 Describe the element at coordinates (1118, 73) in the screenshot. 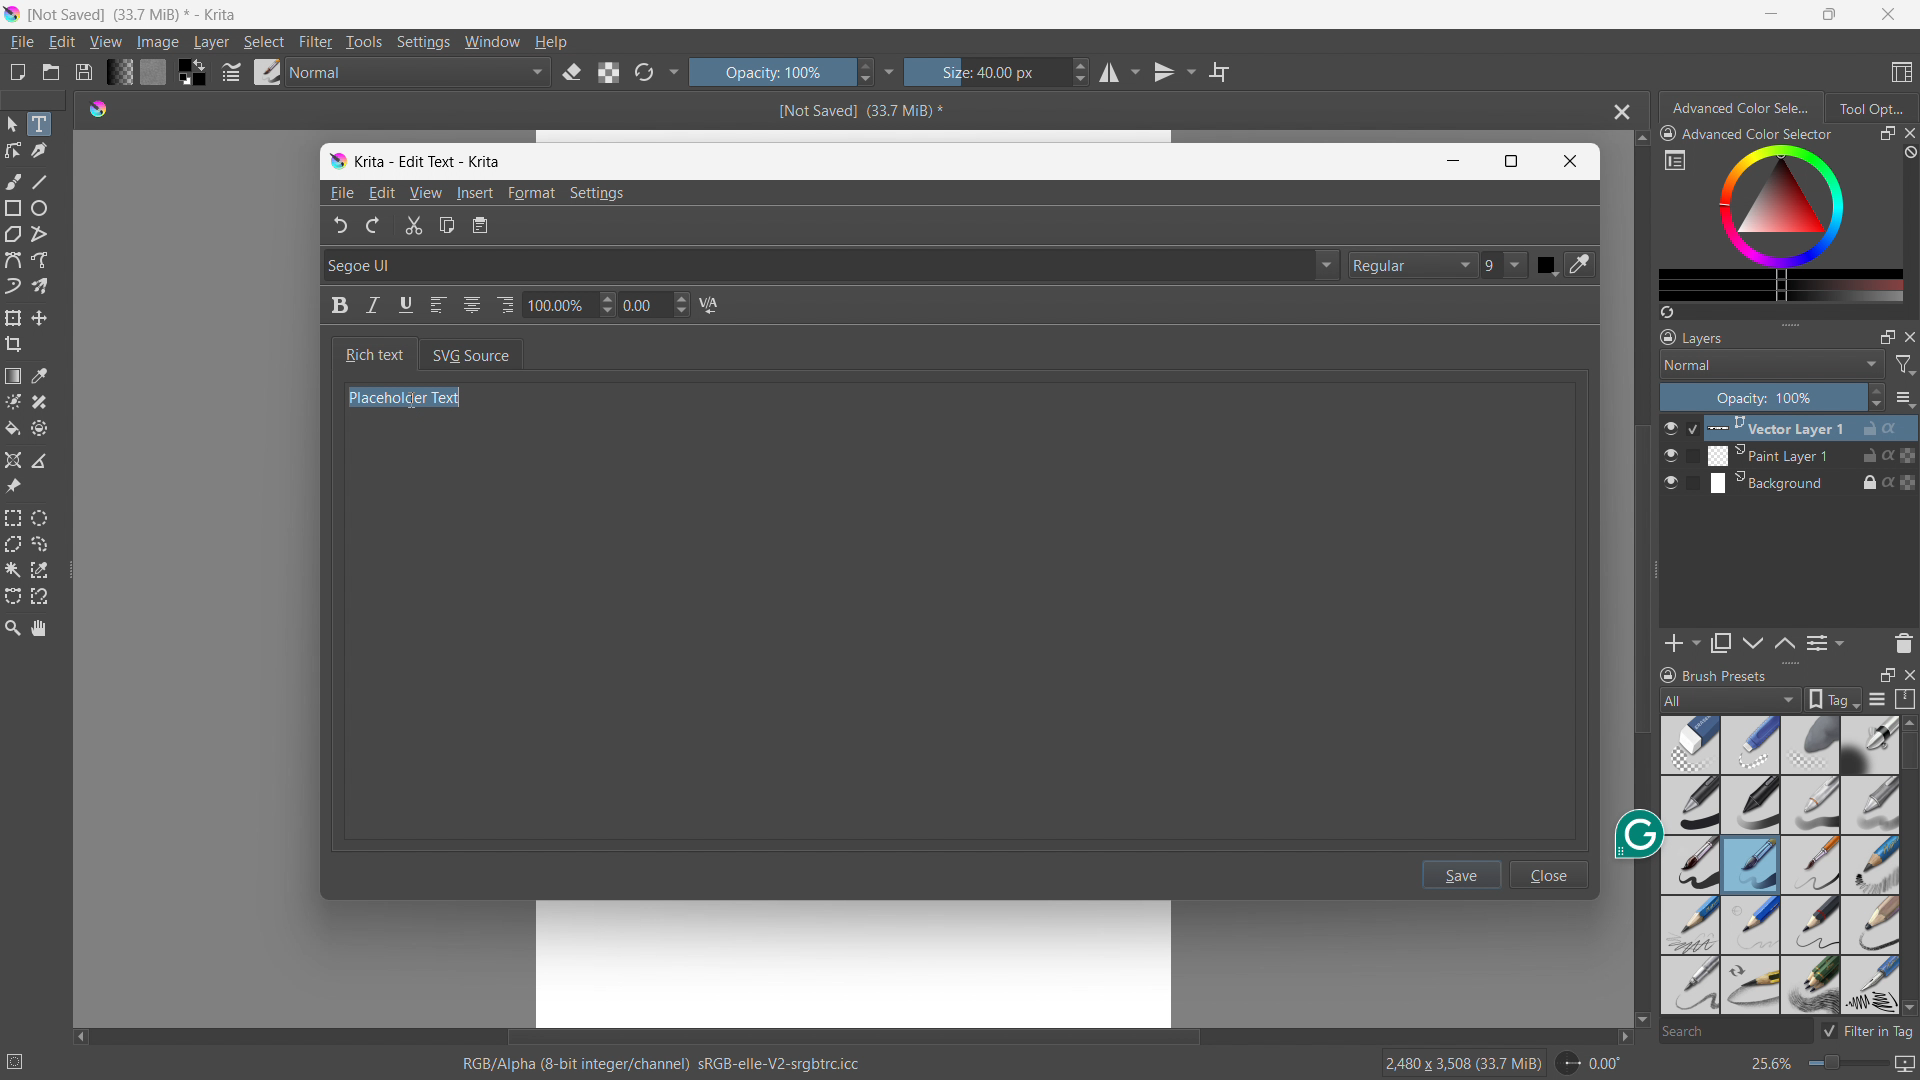

I see `horizontal mirror tool` at that location.